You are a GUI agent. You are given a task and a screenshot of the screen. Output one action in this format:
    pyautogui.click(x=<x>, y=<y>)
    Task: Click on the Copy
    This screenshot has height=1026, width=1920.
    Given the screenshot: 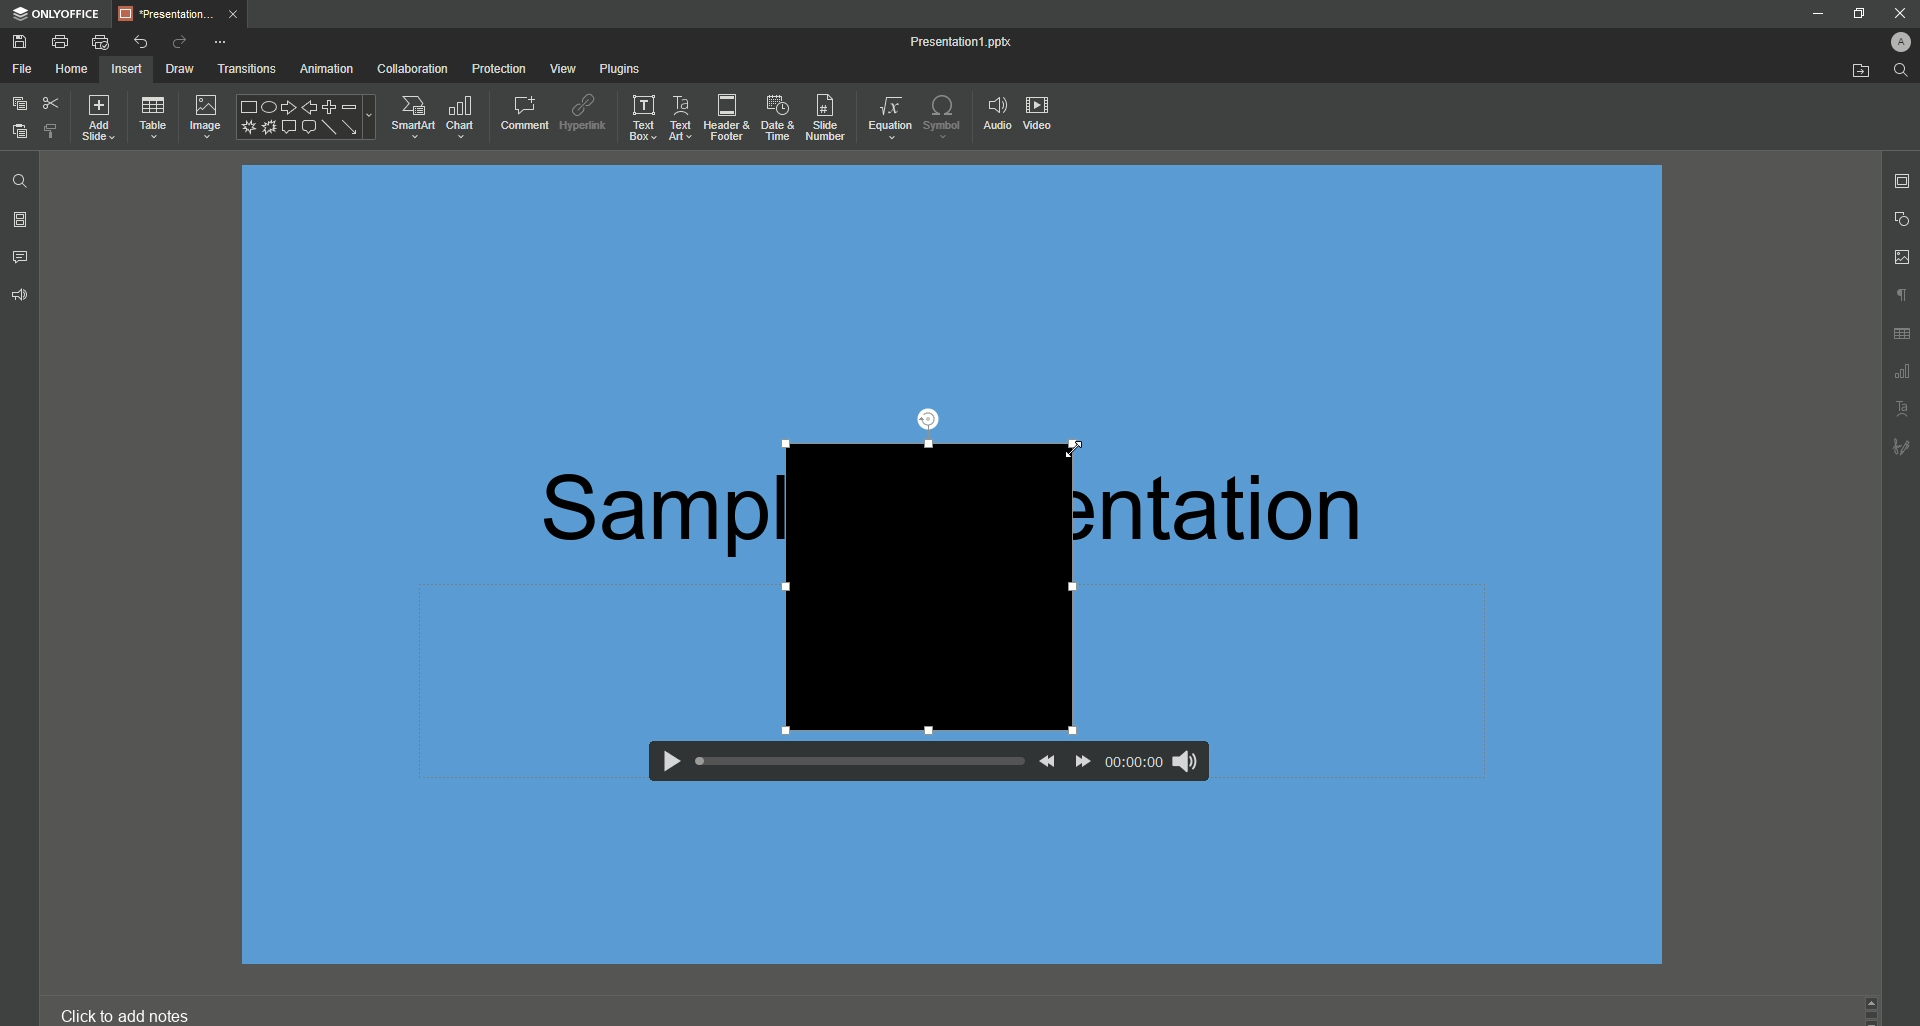 What is the action you would take?
    pyautogui.click(x=18, y=103)
    